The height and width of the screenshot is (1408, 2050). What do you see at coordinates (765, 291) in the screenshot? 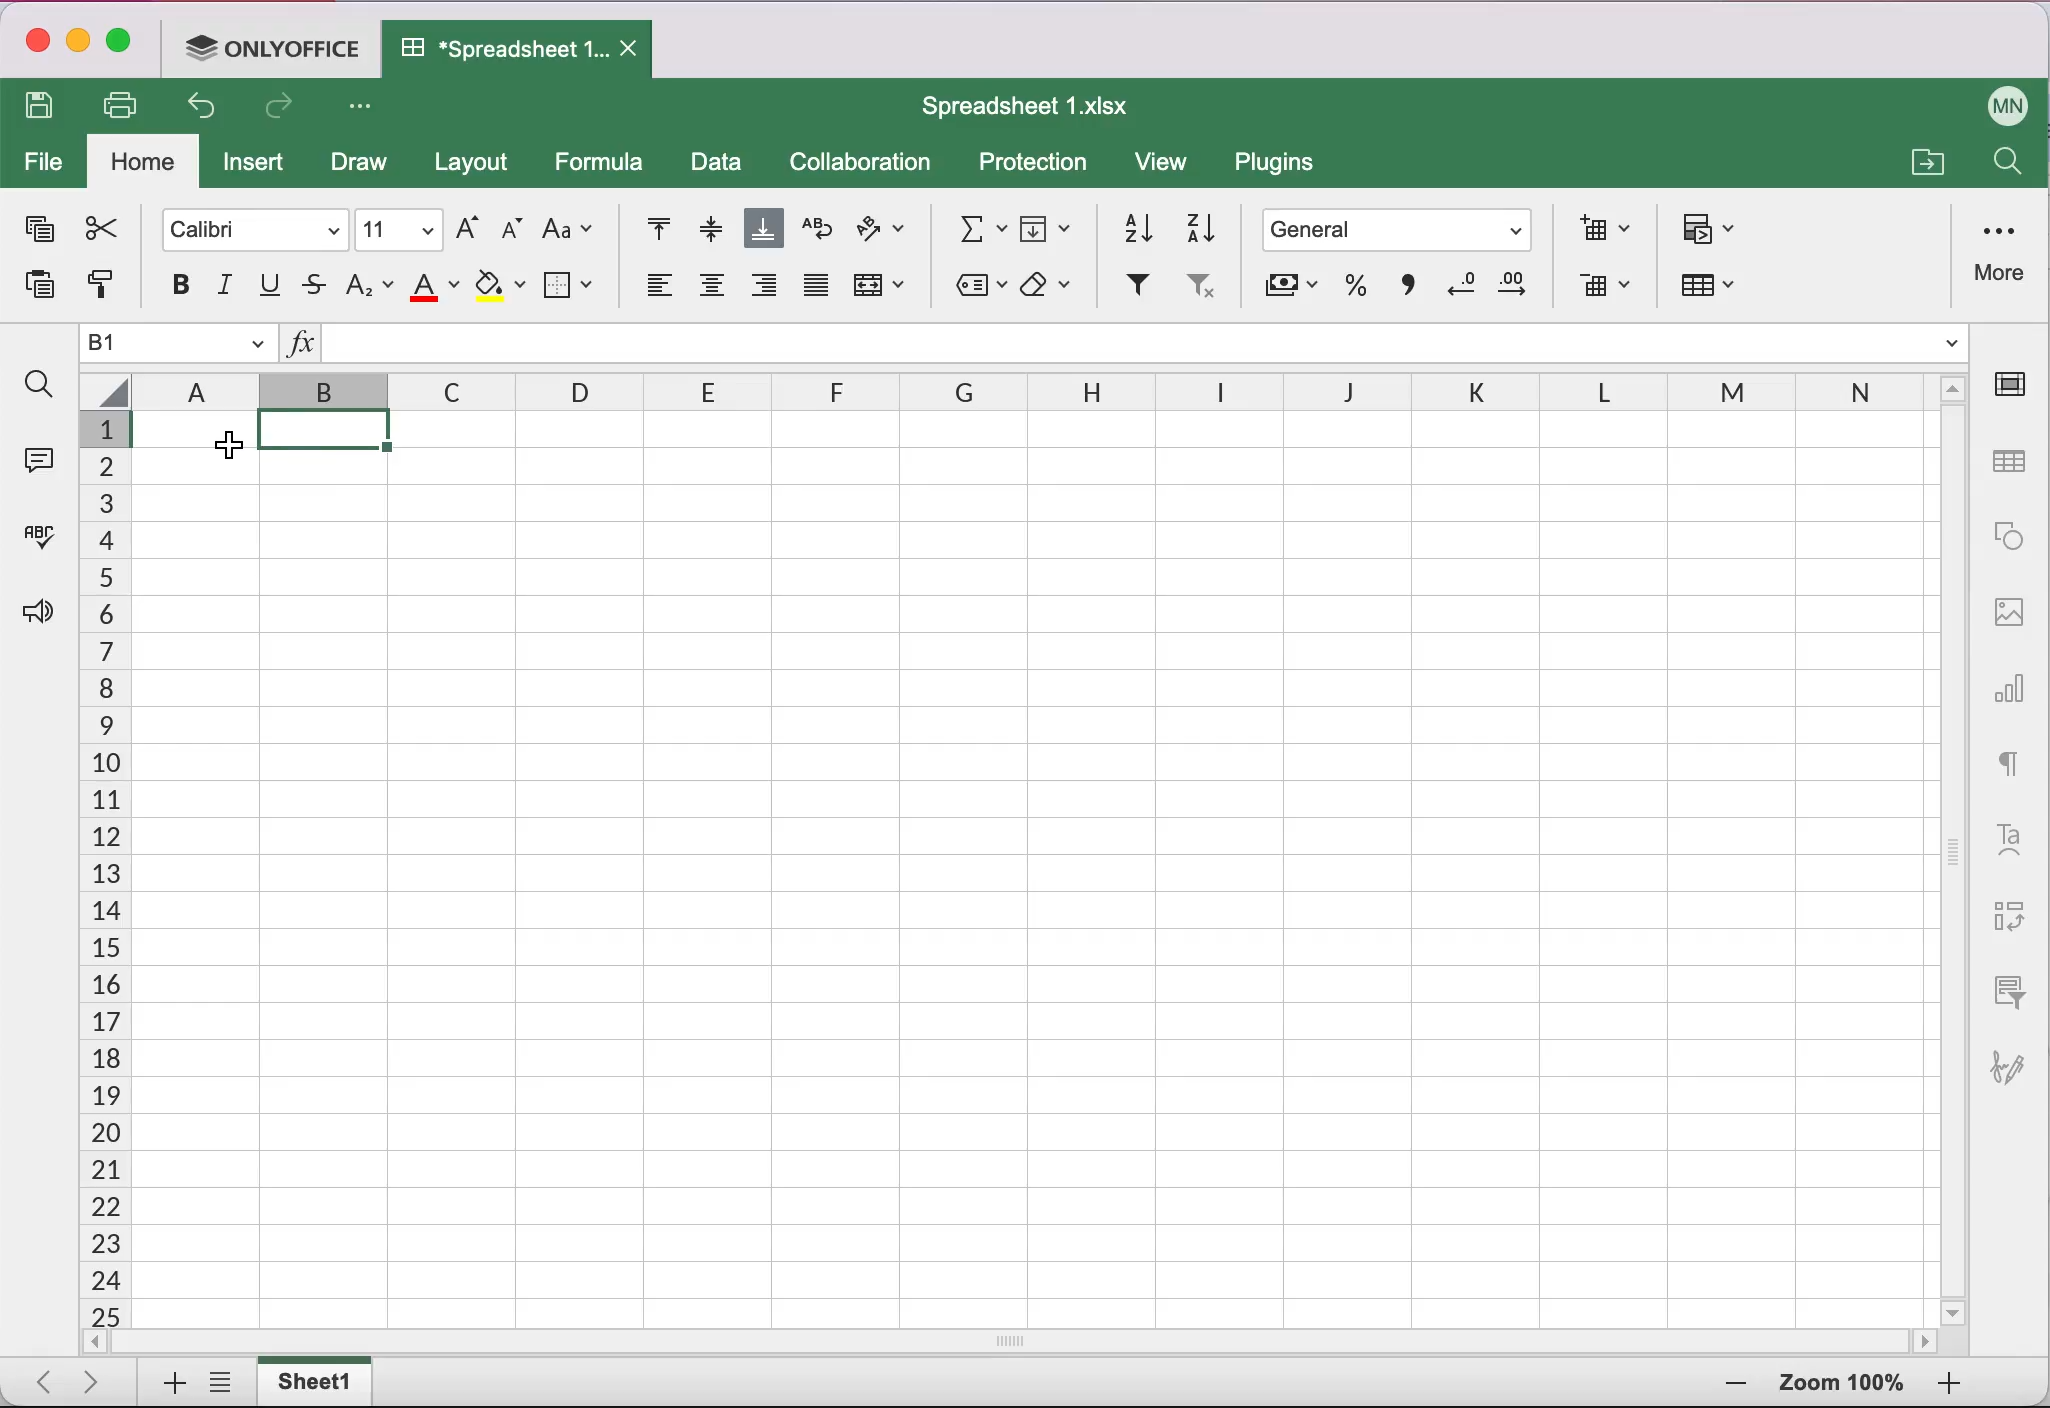
I see `align right` at bounding box center [765, 291].